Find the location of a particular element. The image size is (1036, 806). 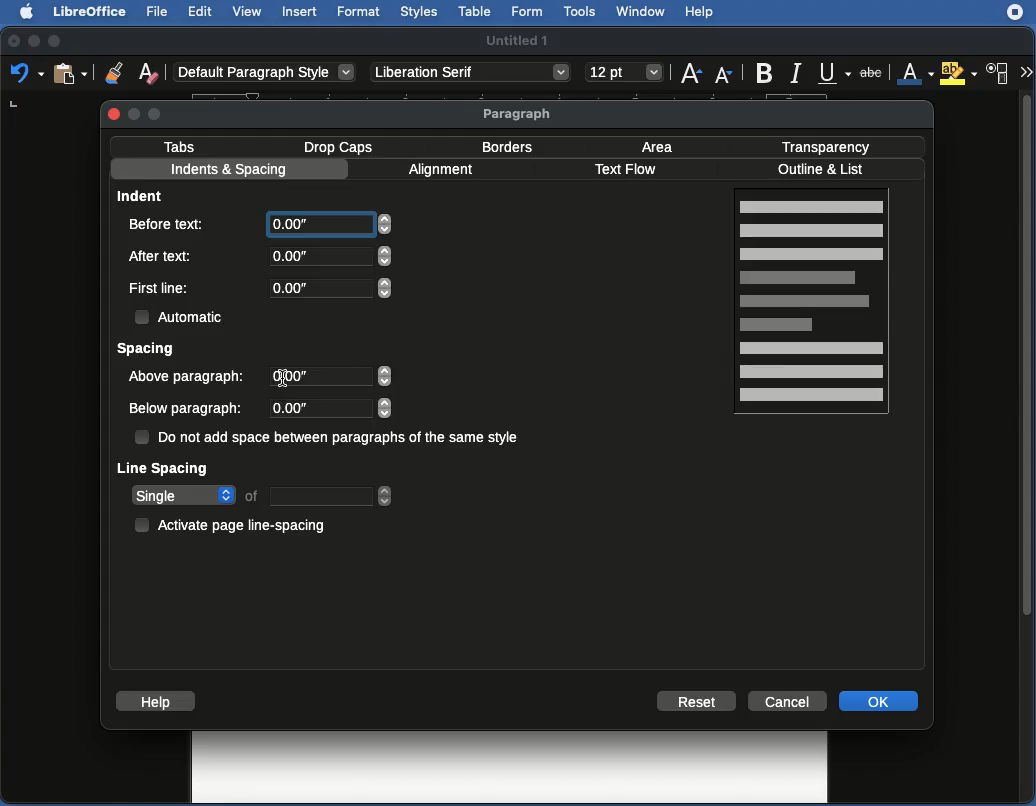

Bold is located at coordinates (763, 71).